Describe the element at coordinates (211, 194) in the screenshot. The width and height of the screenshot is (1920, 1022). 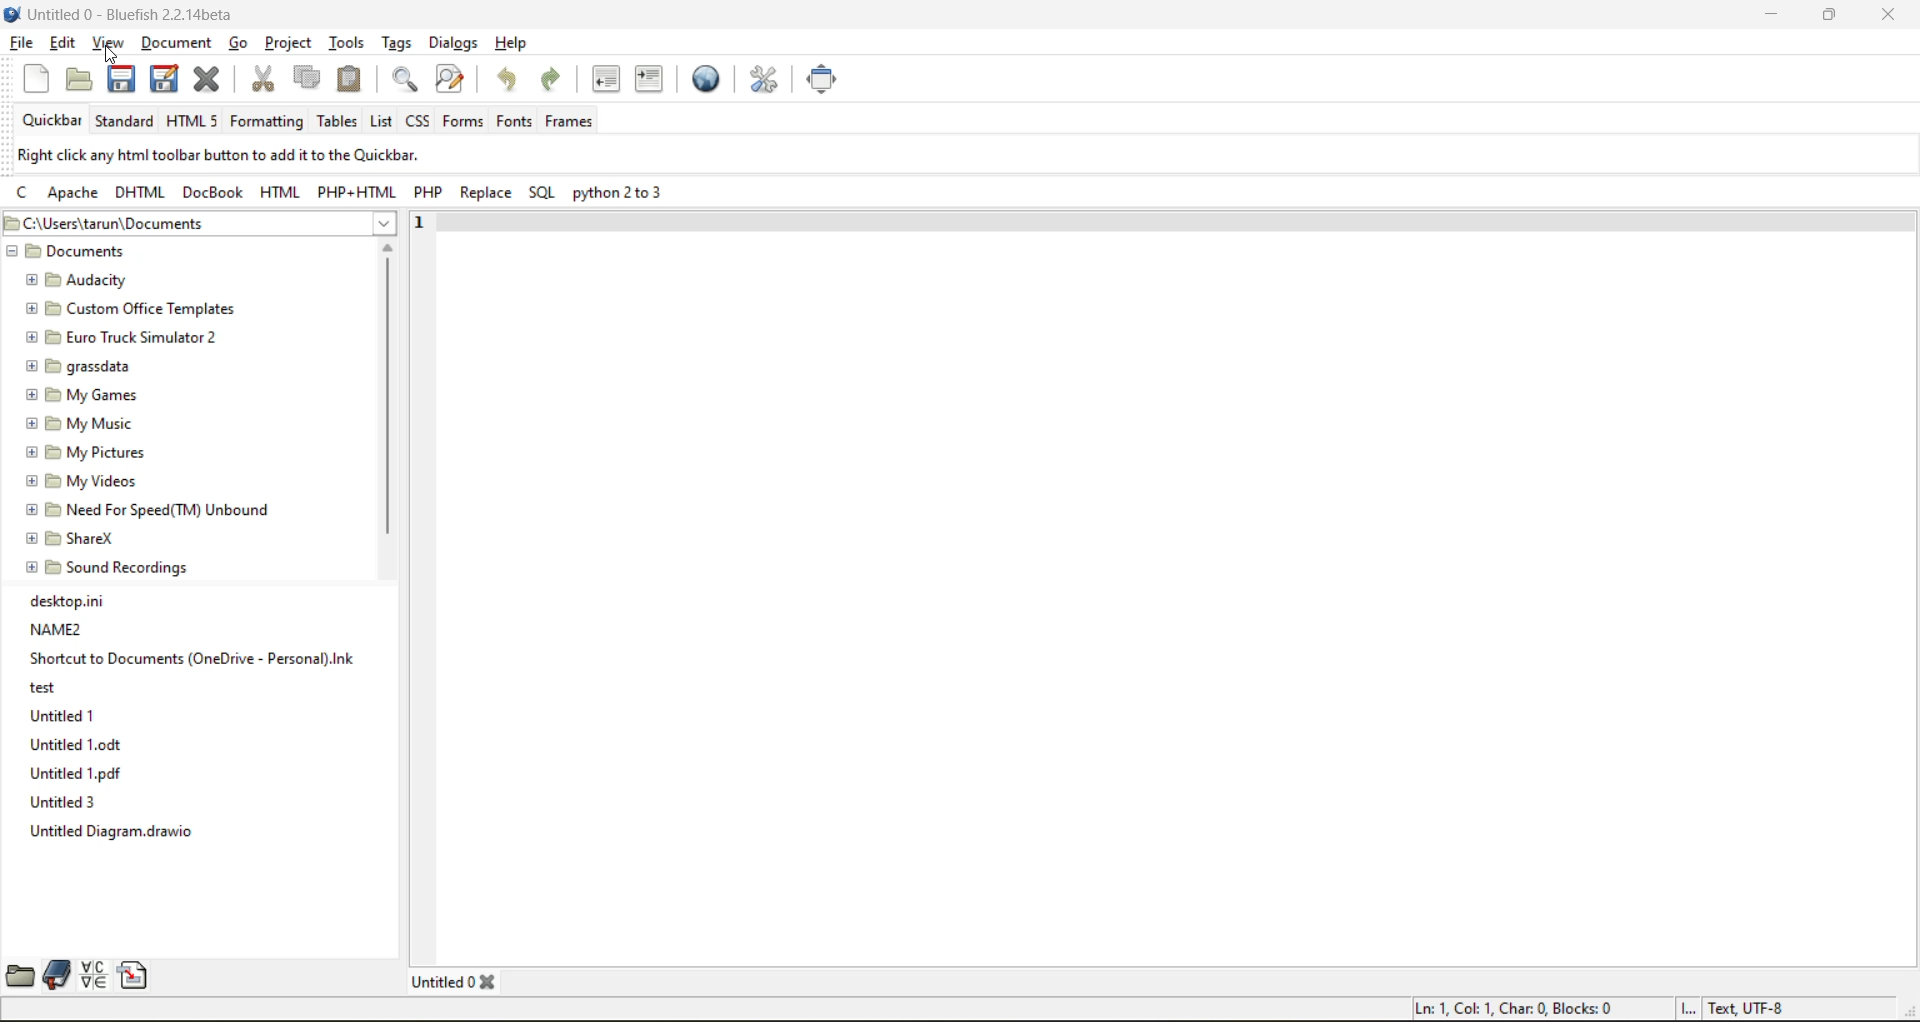
I see `docbook` at that location.